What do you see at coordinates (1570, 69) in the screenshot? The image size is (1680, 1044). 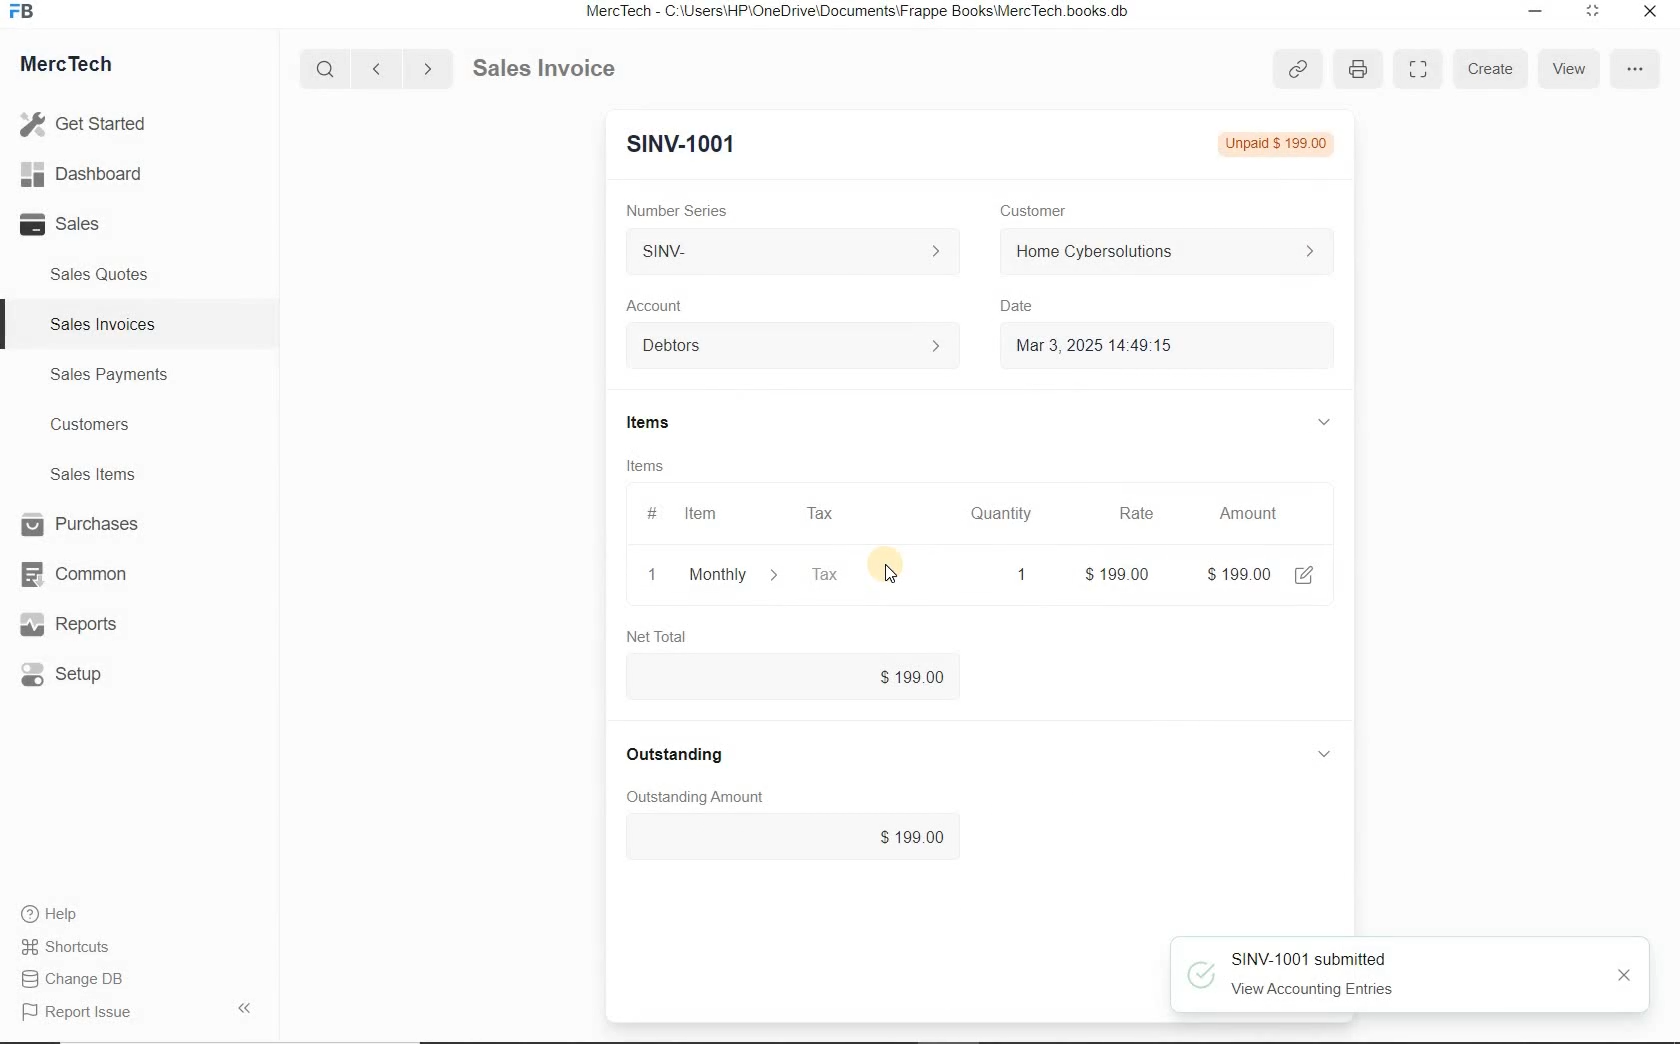 I see `View` at bounding box center [1570, 69].